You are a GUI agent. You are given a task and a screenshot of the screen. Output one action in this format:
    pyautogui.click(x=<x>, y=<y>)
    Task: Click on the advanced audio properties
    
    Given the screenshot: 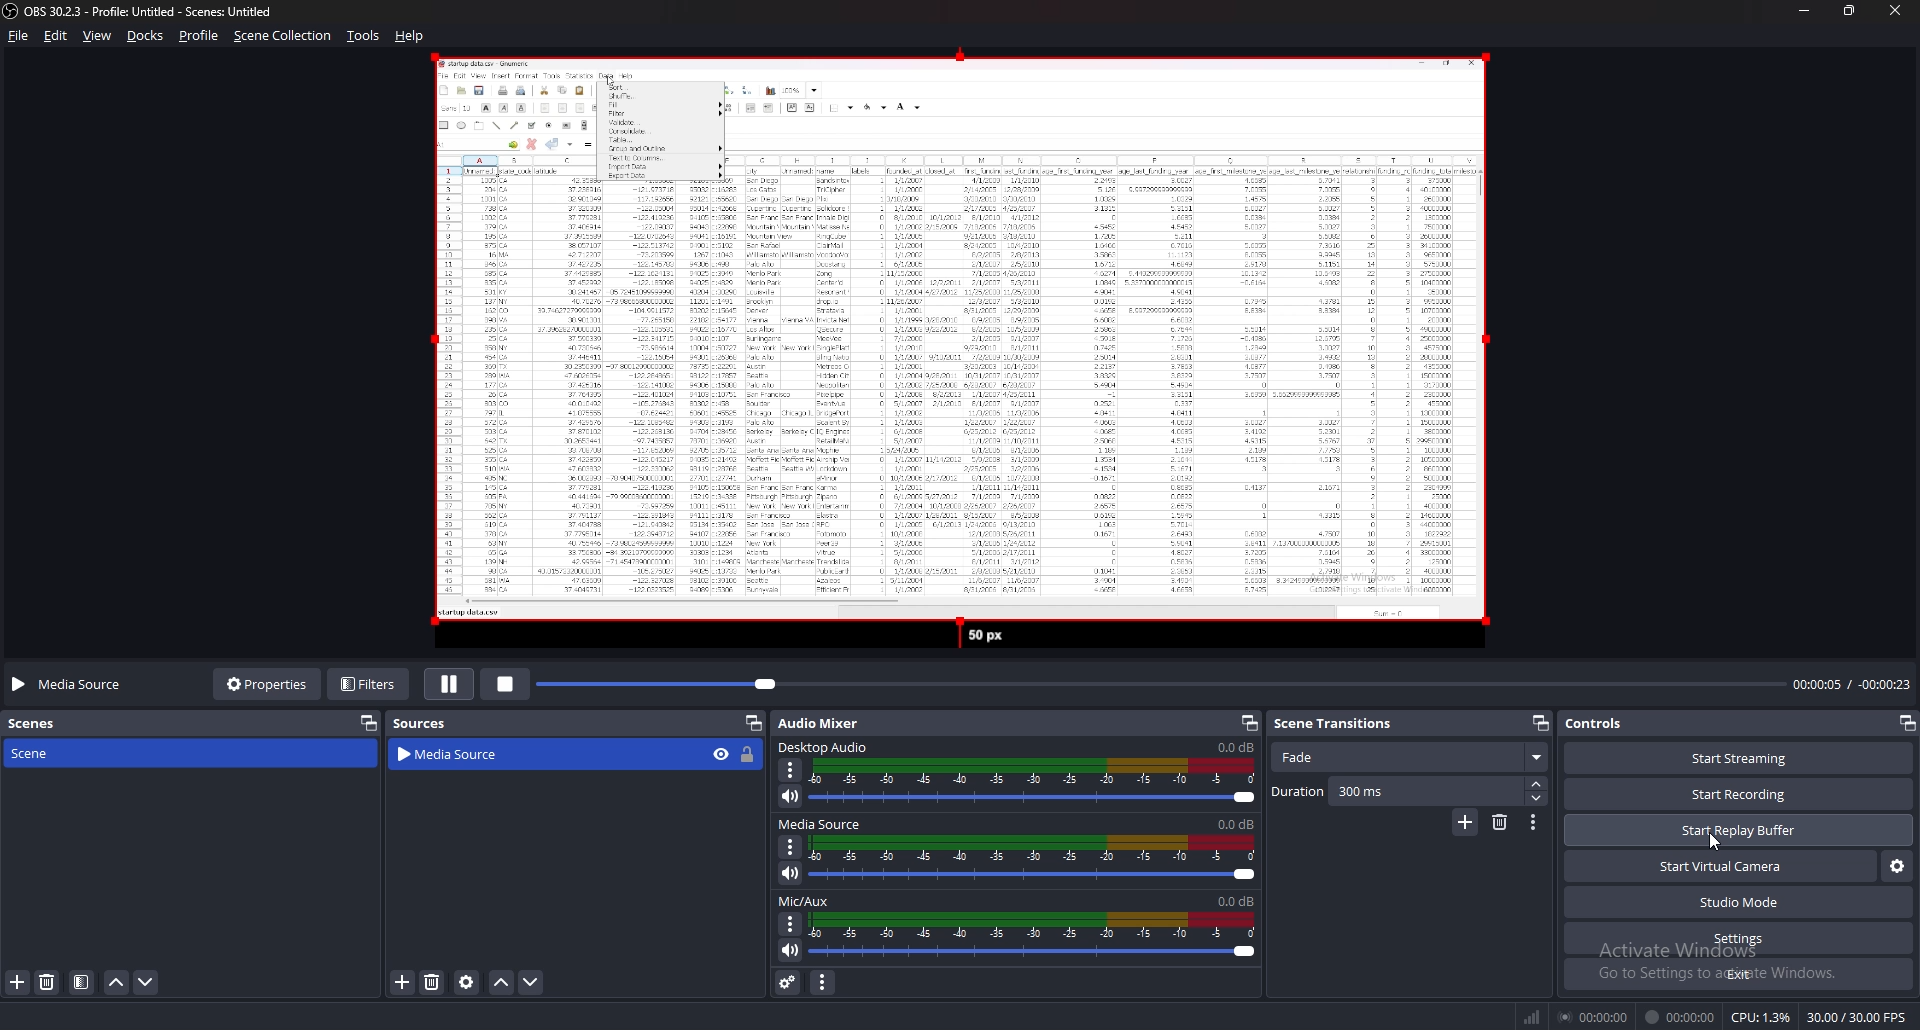 What is the action you would take?
    pyautogui.click(x=789, y=981)
    